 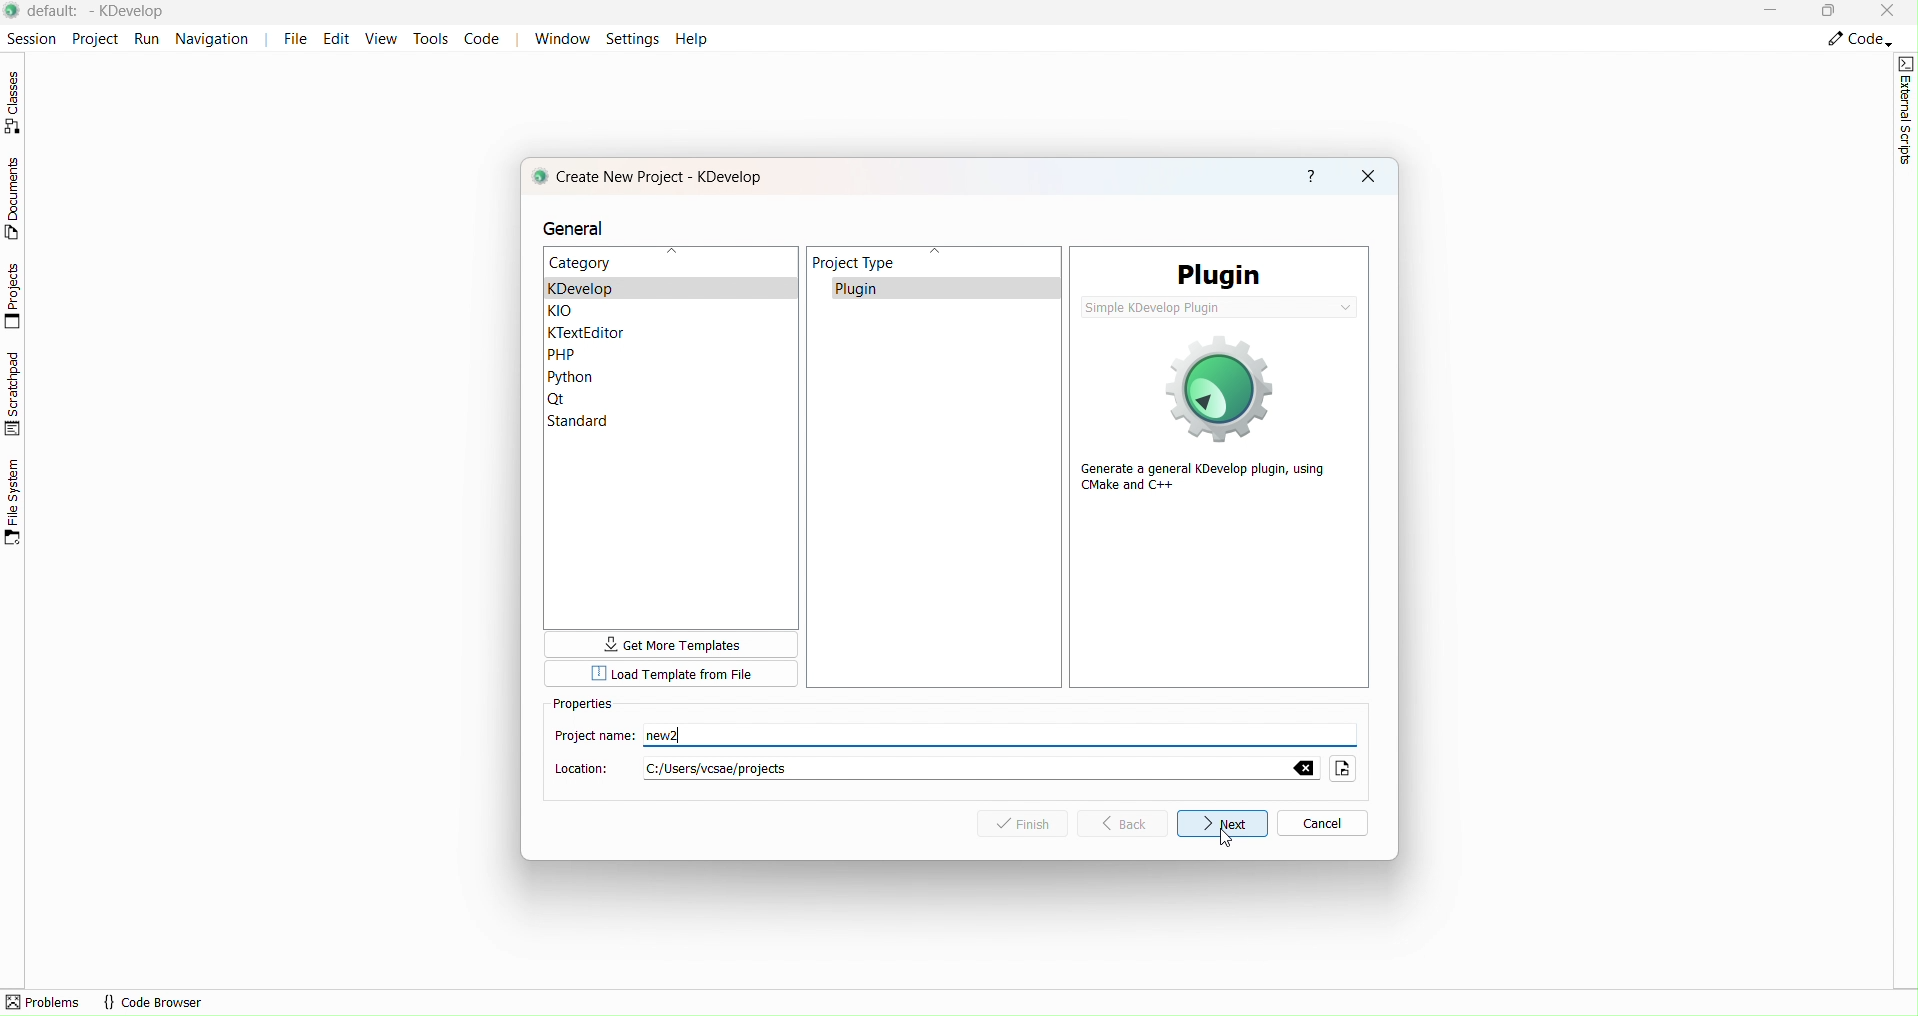 What do you see at coordinates (587, 331) in the screenshot?
I see `Ktexteditor` at bounding box center [587, 331].